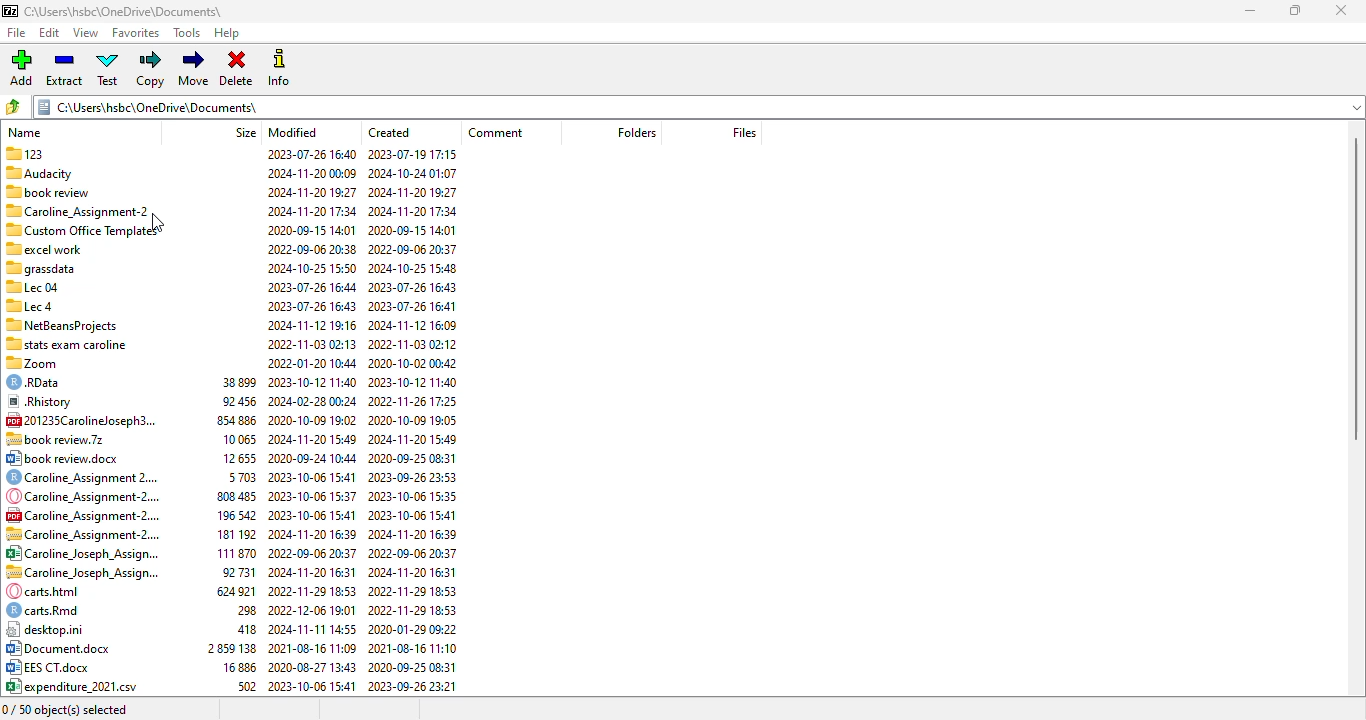  I want to click on “llecd, so click(33, 308).